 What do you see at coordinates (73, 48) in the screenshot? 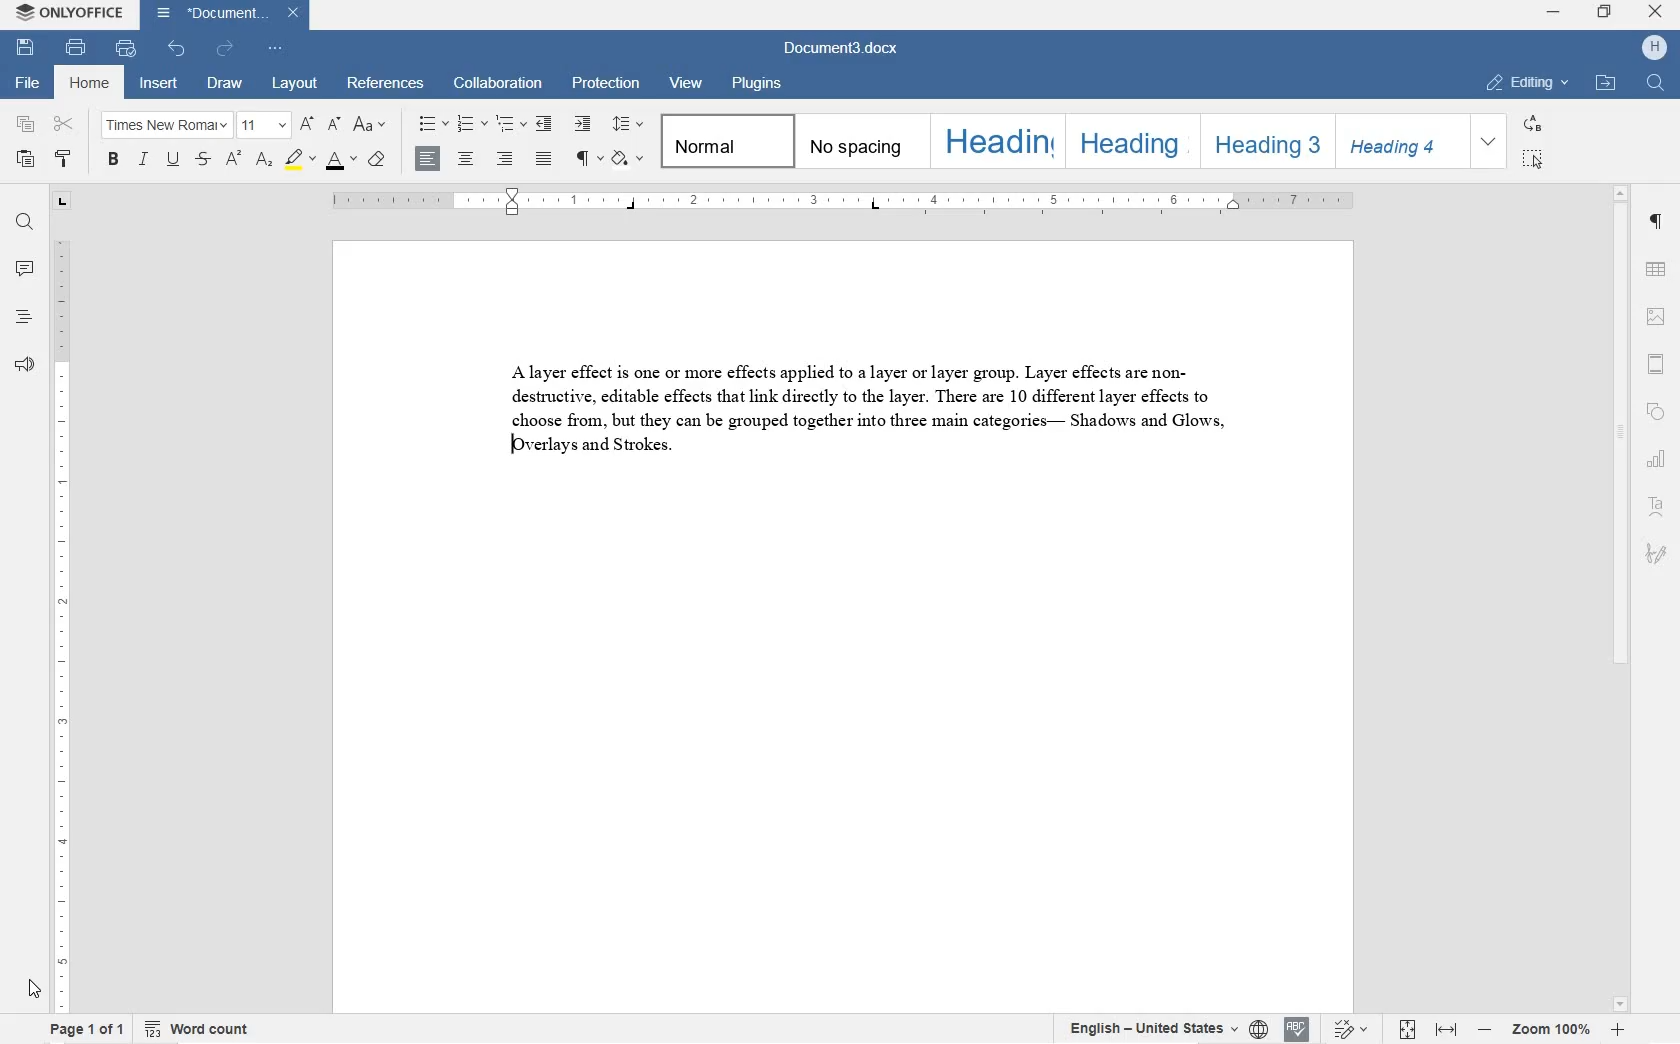
I see `print` at bounding box center [73, 48].